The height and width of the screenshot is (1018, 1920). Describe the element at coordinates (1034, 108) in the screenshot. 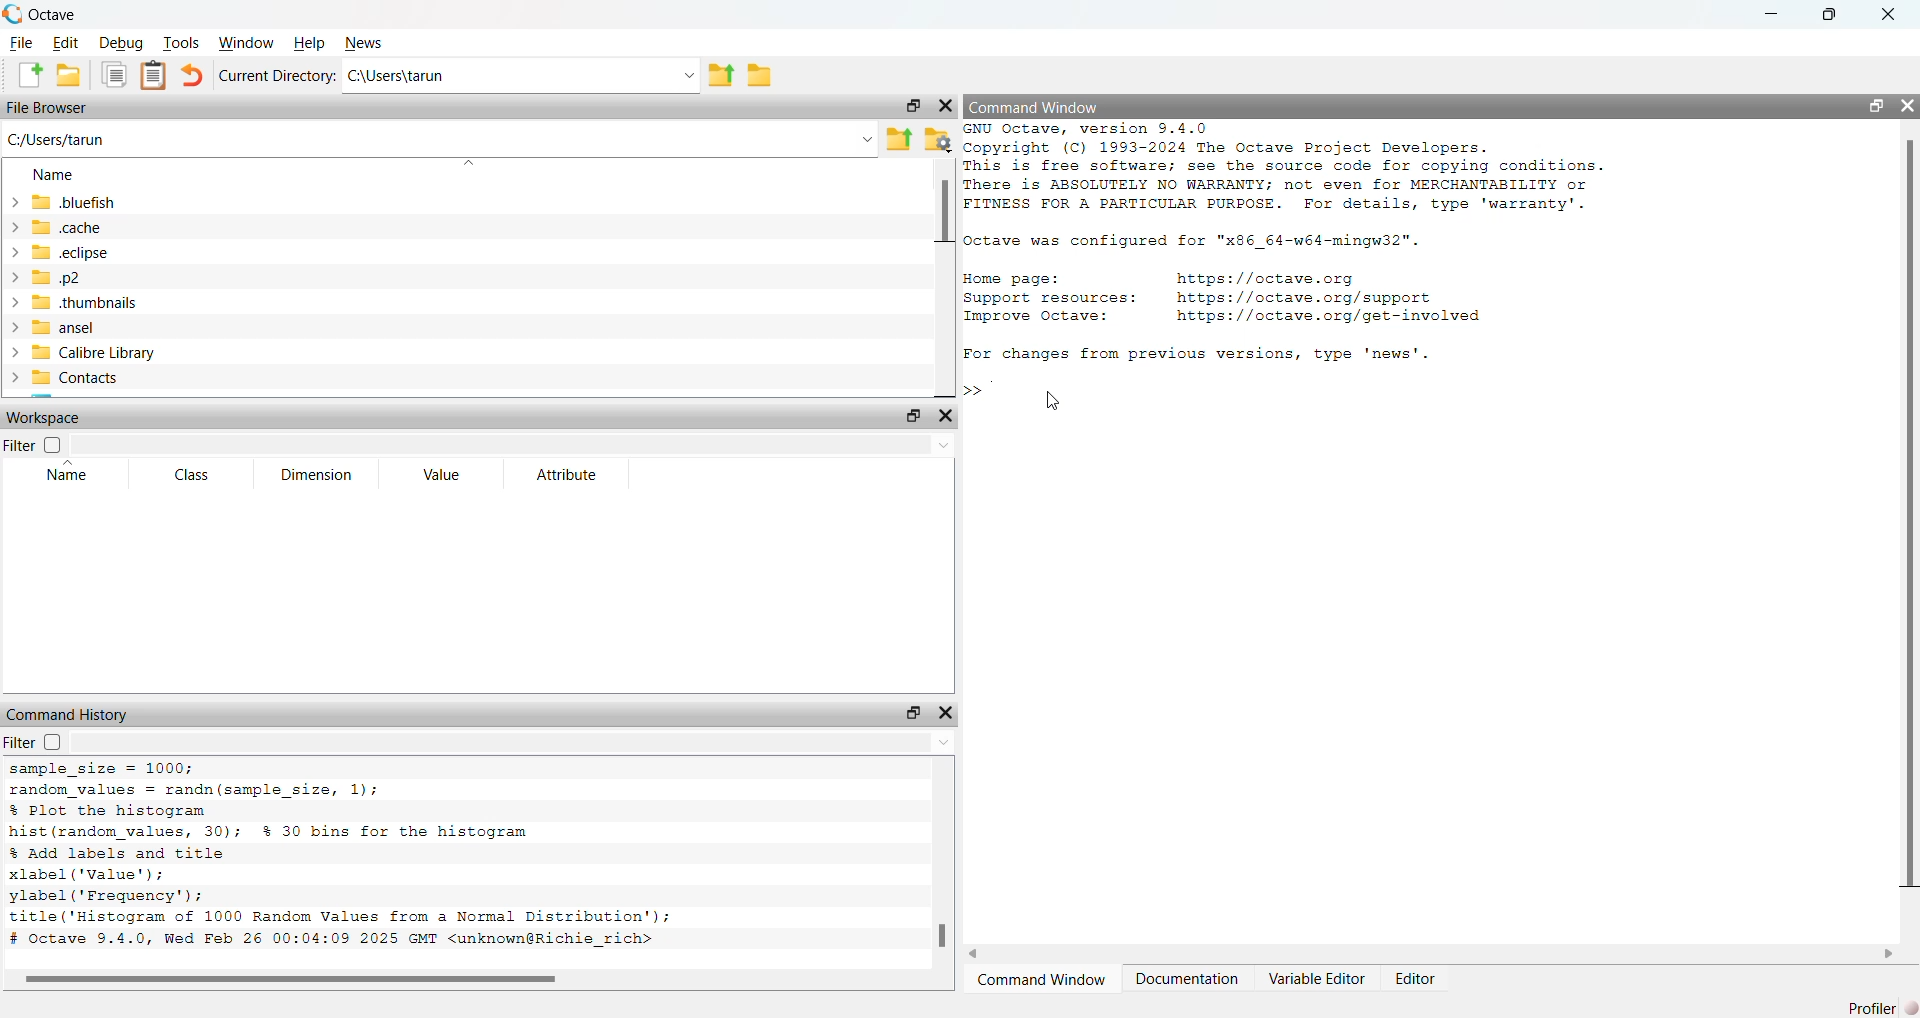

I see `Command Window` at that location.